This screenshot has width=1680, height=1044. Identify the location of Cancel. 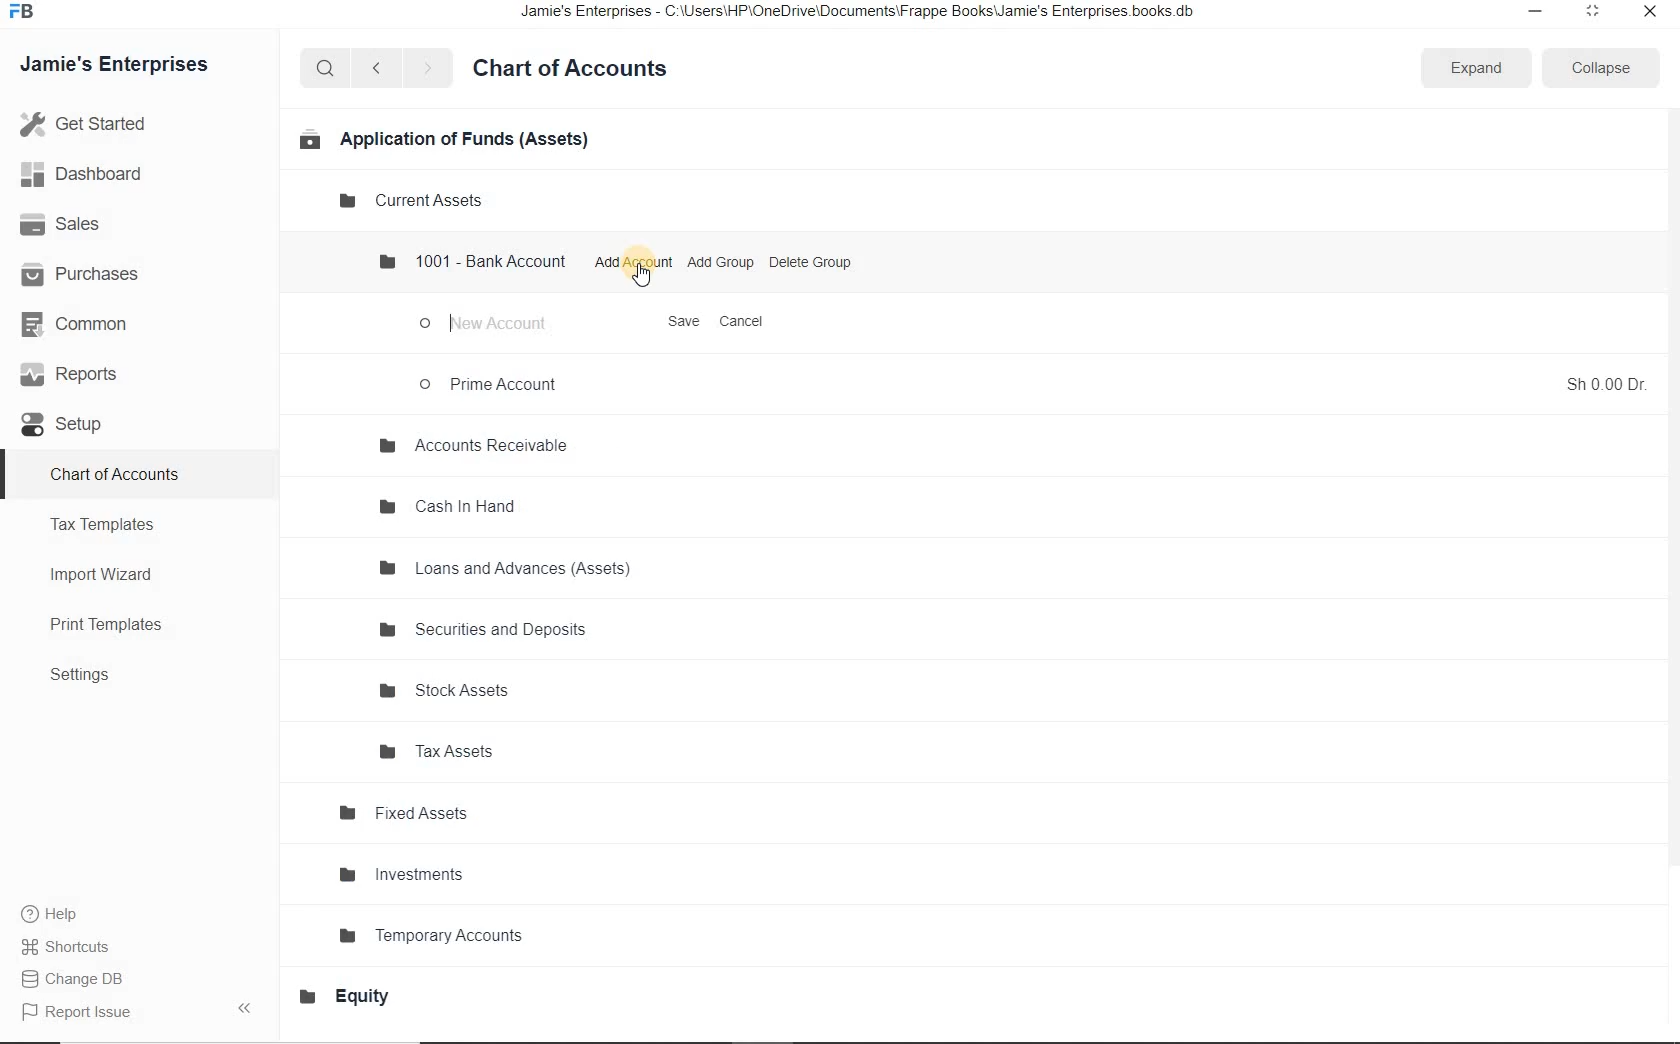
(745, 321).